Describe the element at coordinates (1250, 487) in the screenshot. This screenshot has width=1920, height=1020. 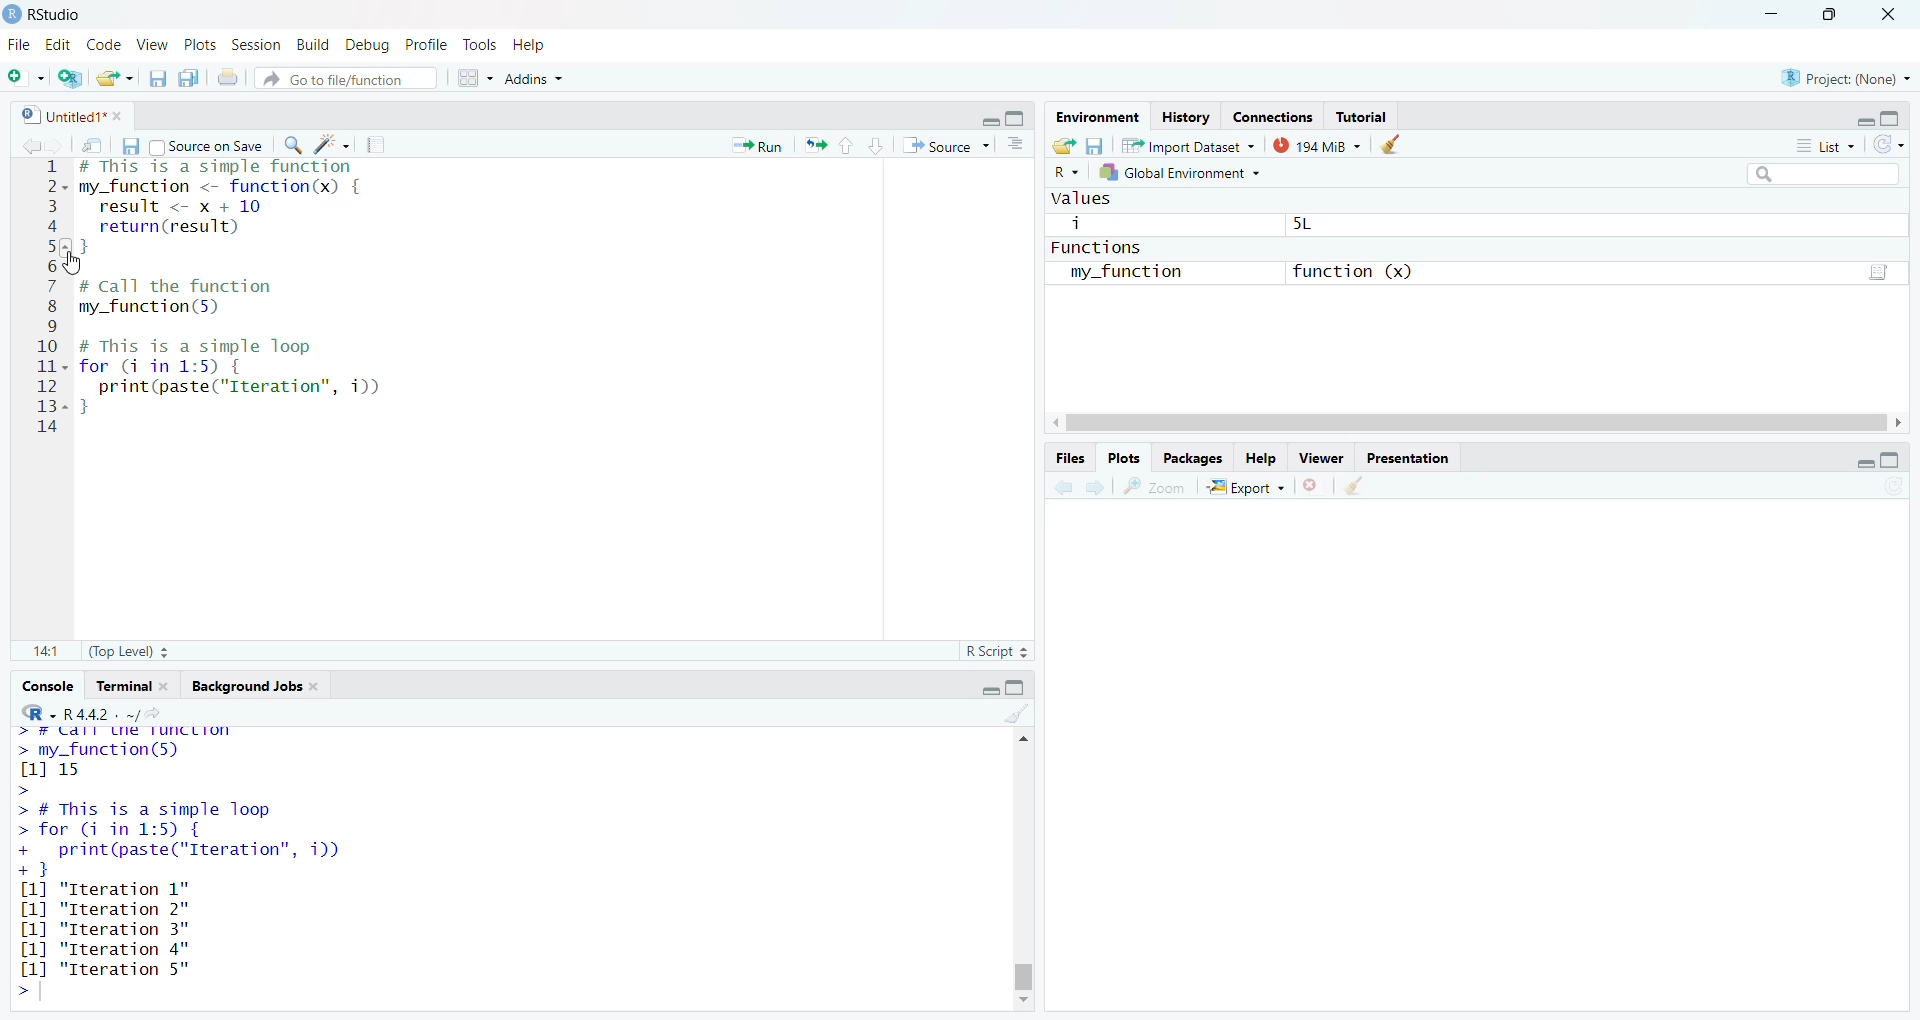
I see `export` at that location.